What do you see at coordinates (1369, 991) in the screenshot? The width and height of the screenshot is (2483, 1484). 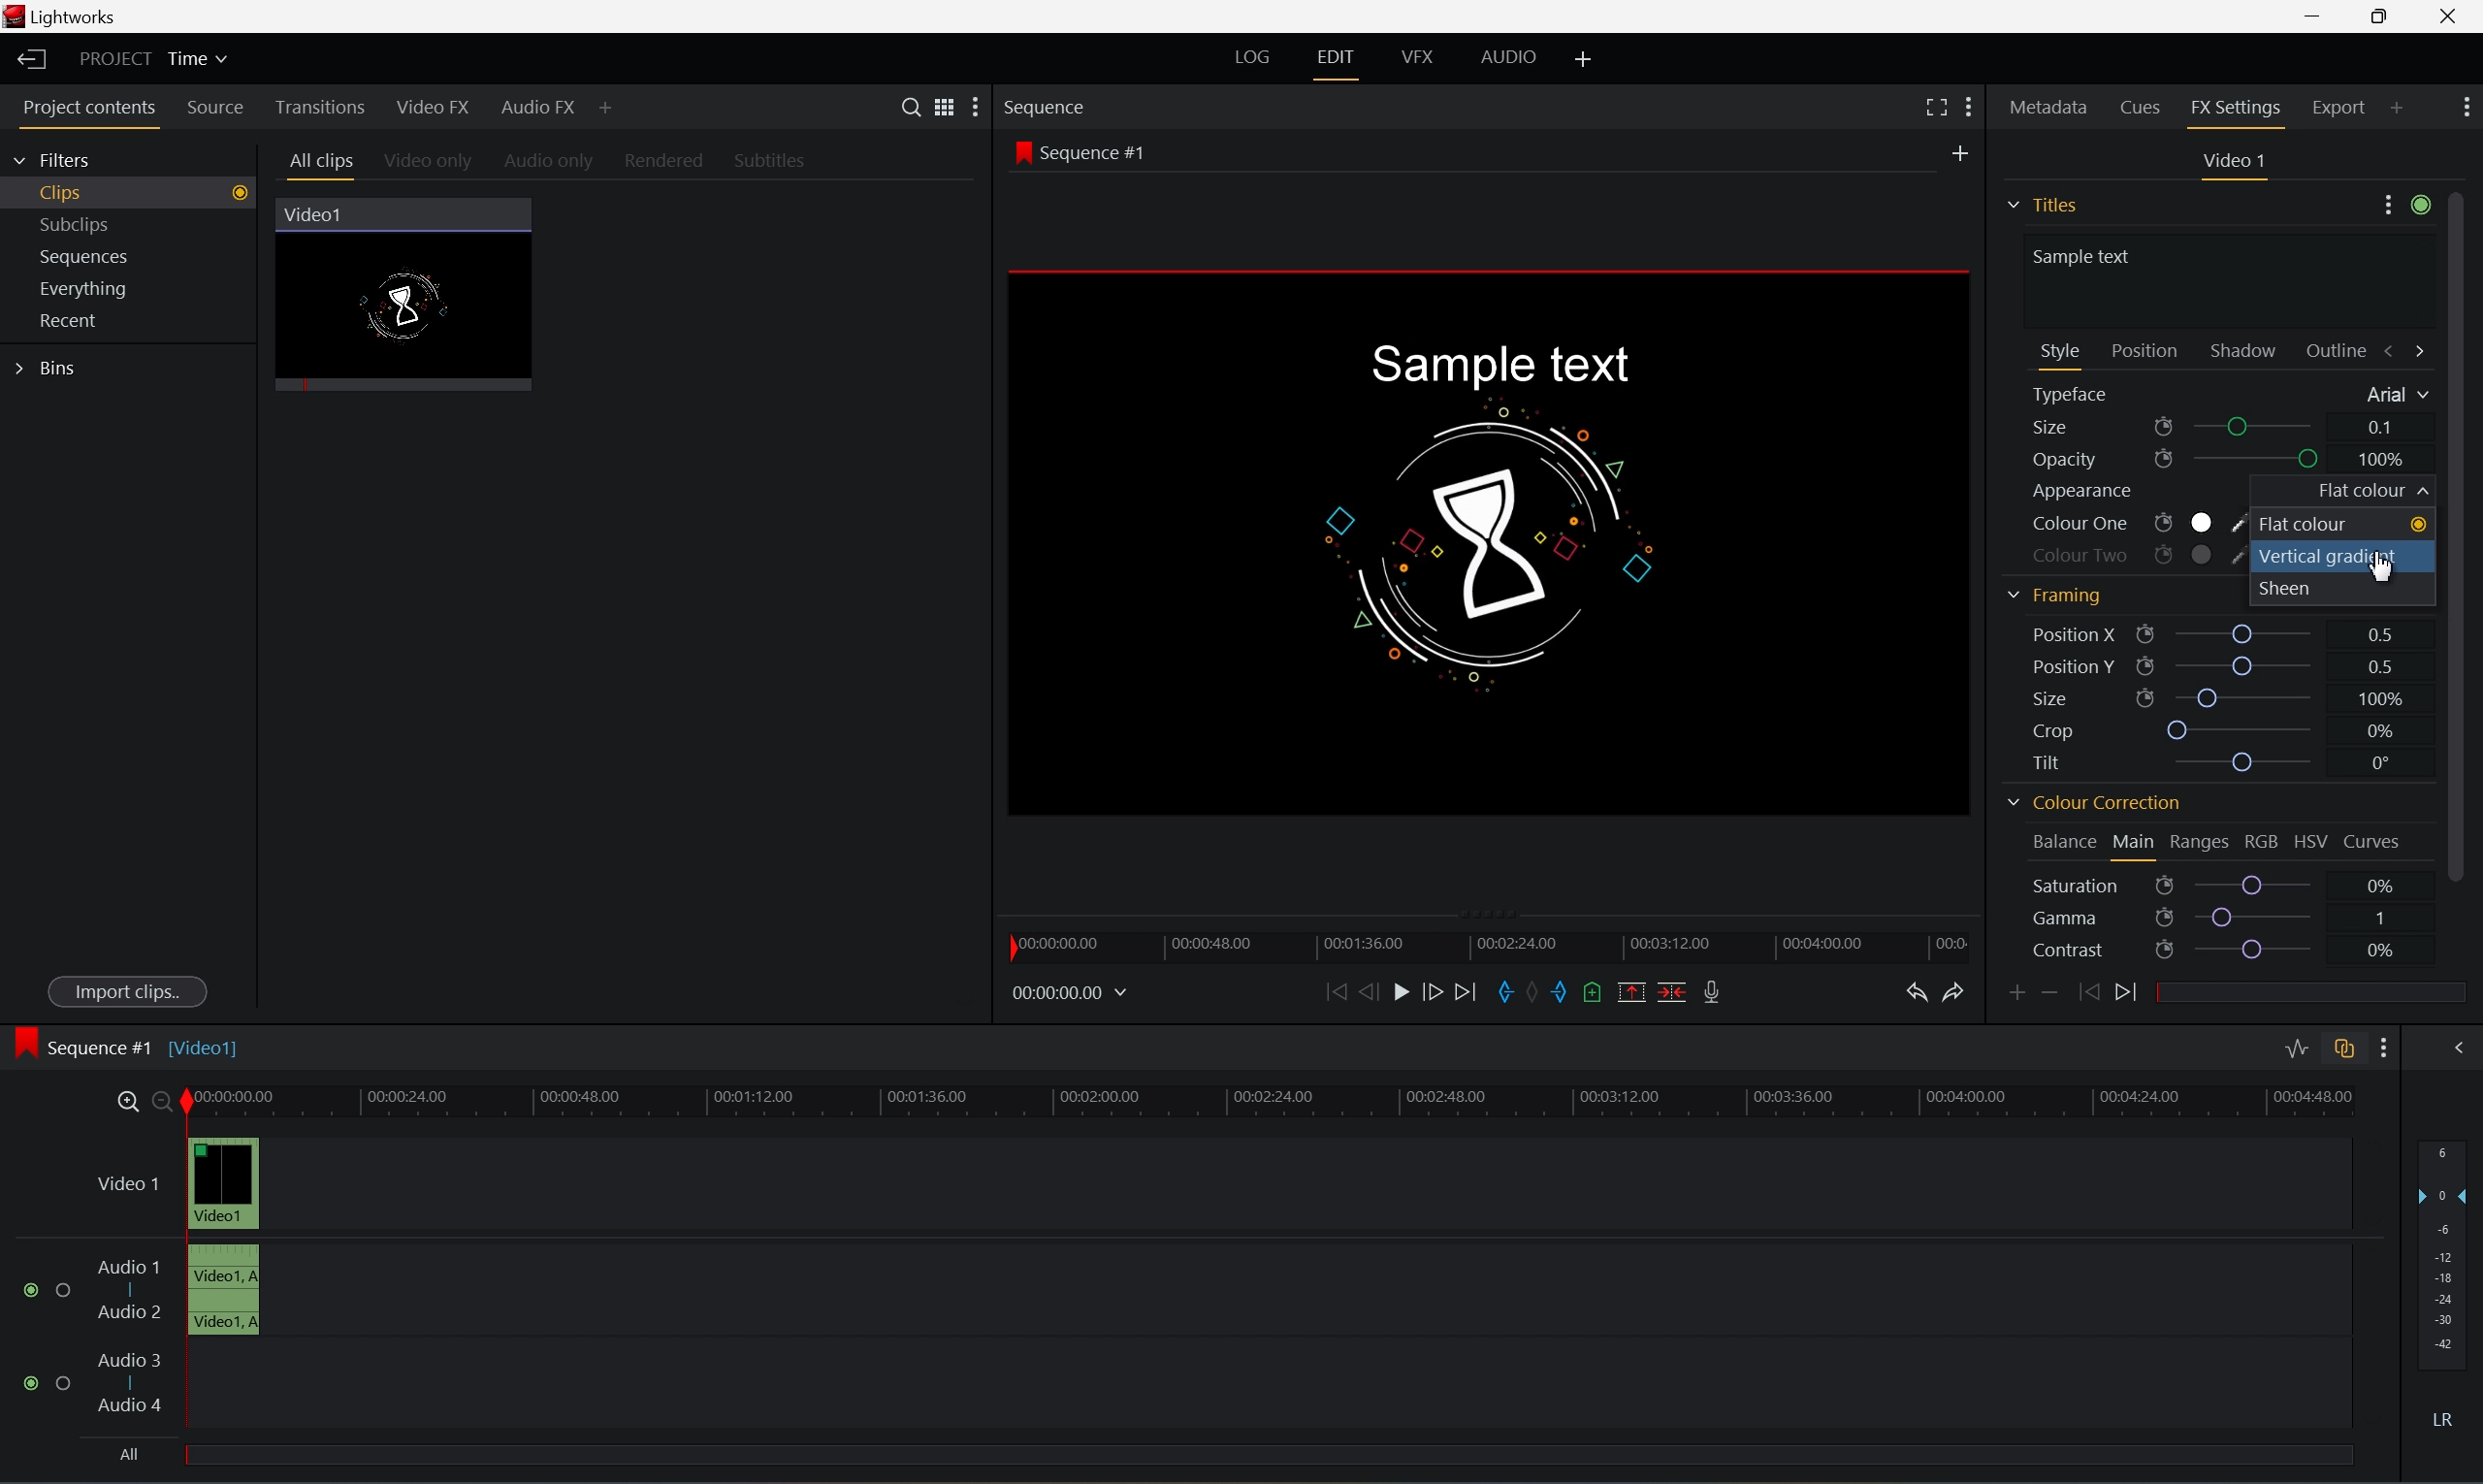 I see `move one frame back` at bounding box center [1369, 991].